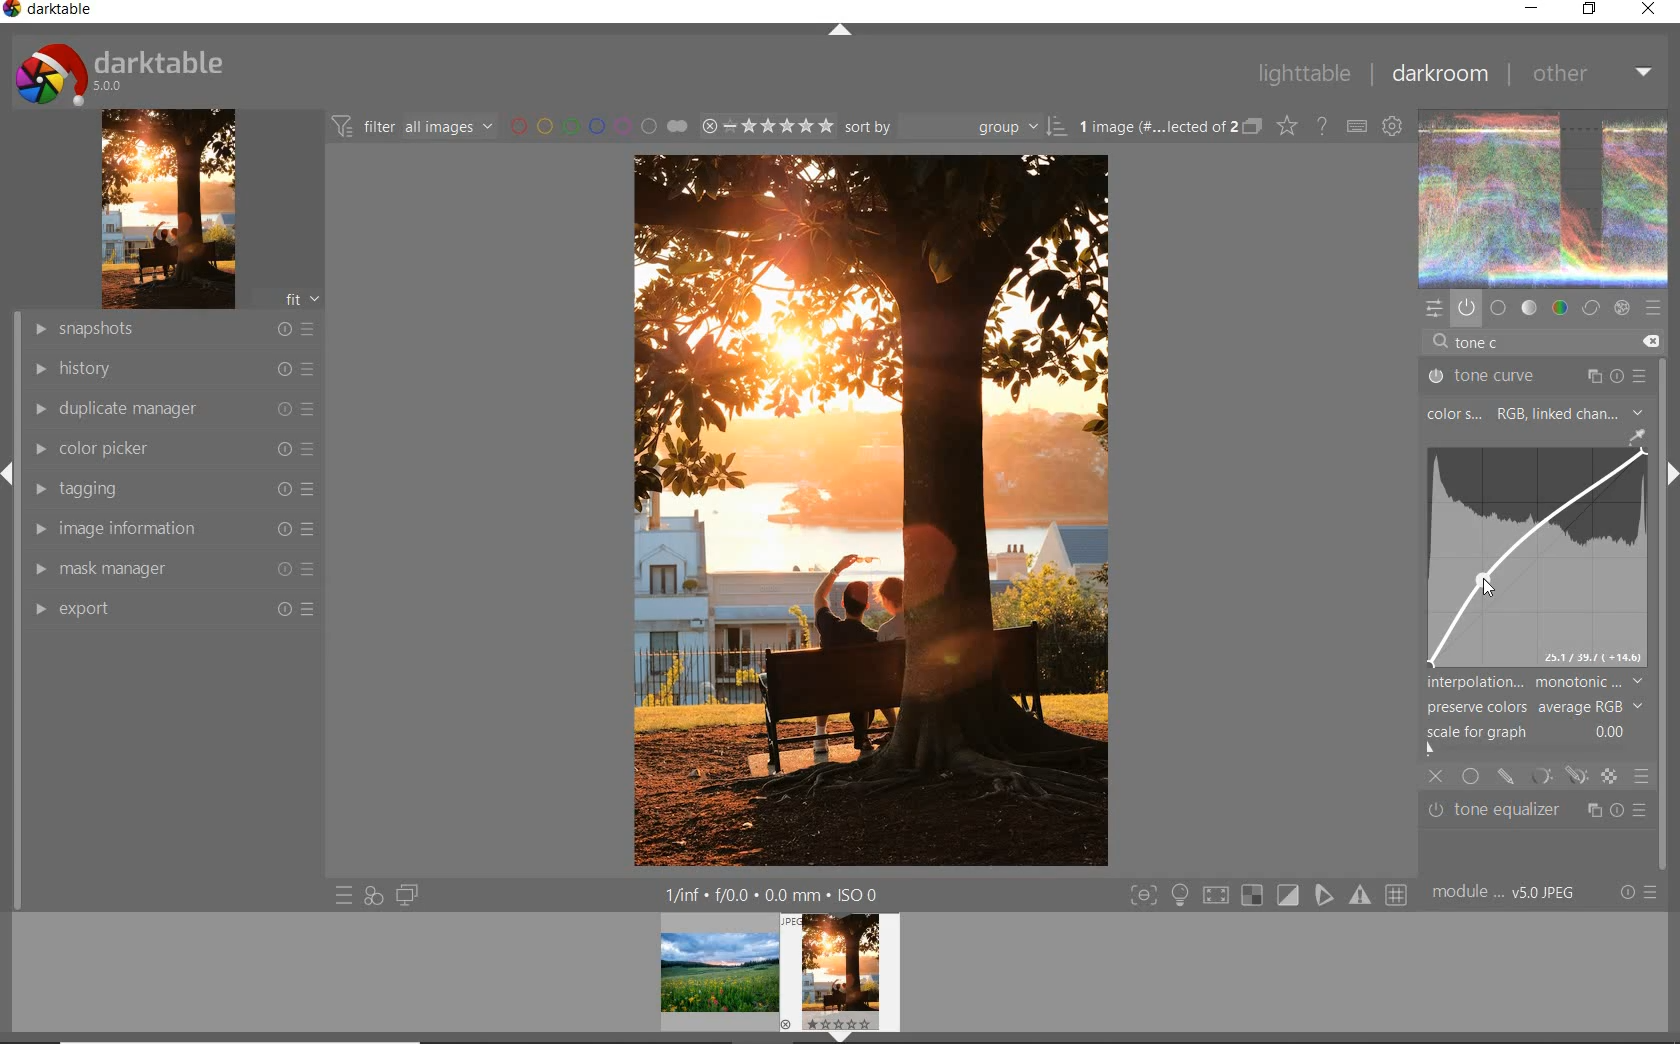  I want to click on tone equalizer, so click(1534, 810).